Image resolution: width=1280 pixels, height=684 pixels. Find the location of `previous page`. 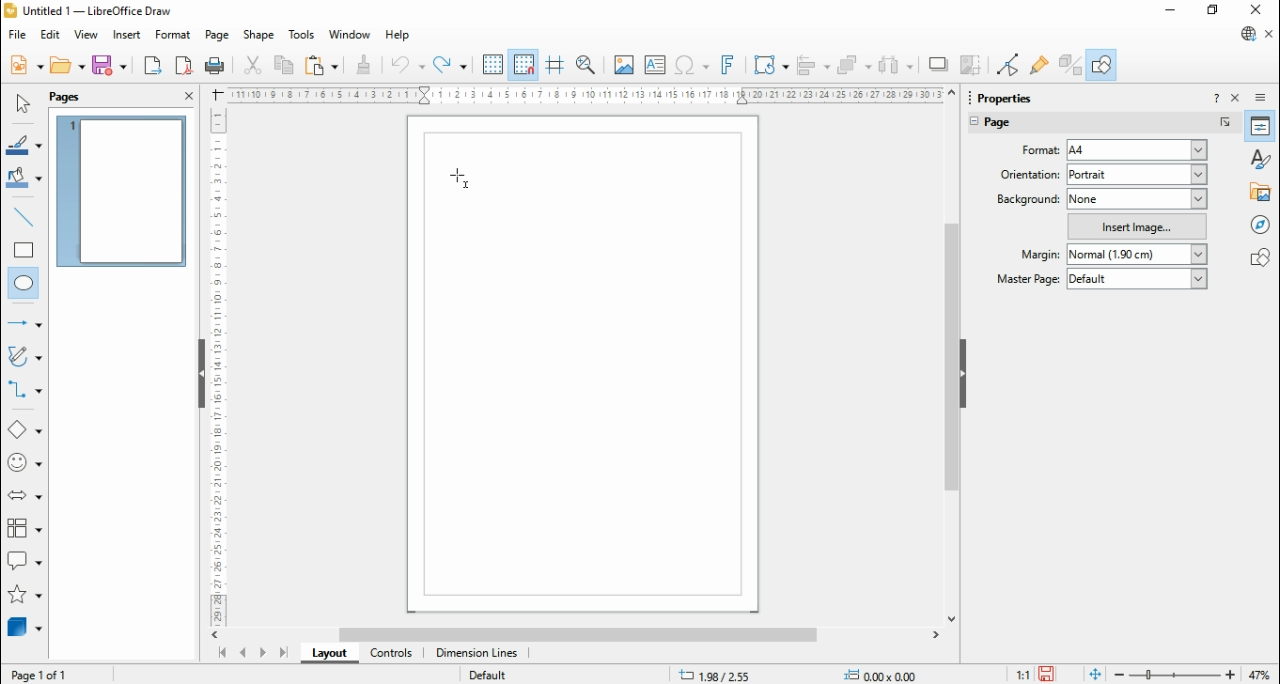

previous page is located at coordinates (244, 653).